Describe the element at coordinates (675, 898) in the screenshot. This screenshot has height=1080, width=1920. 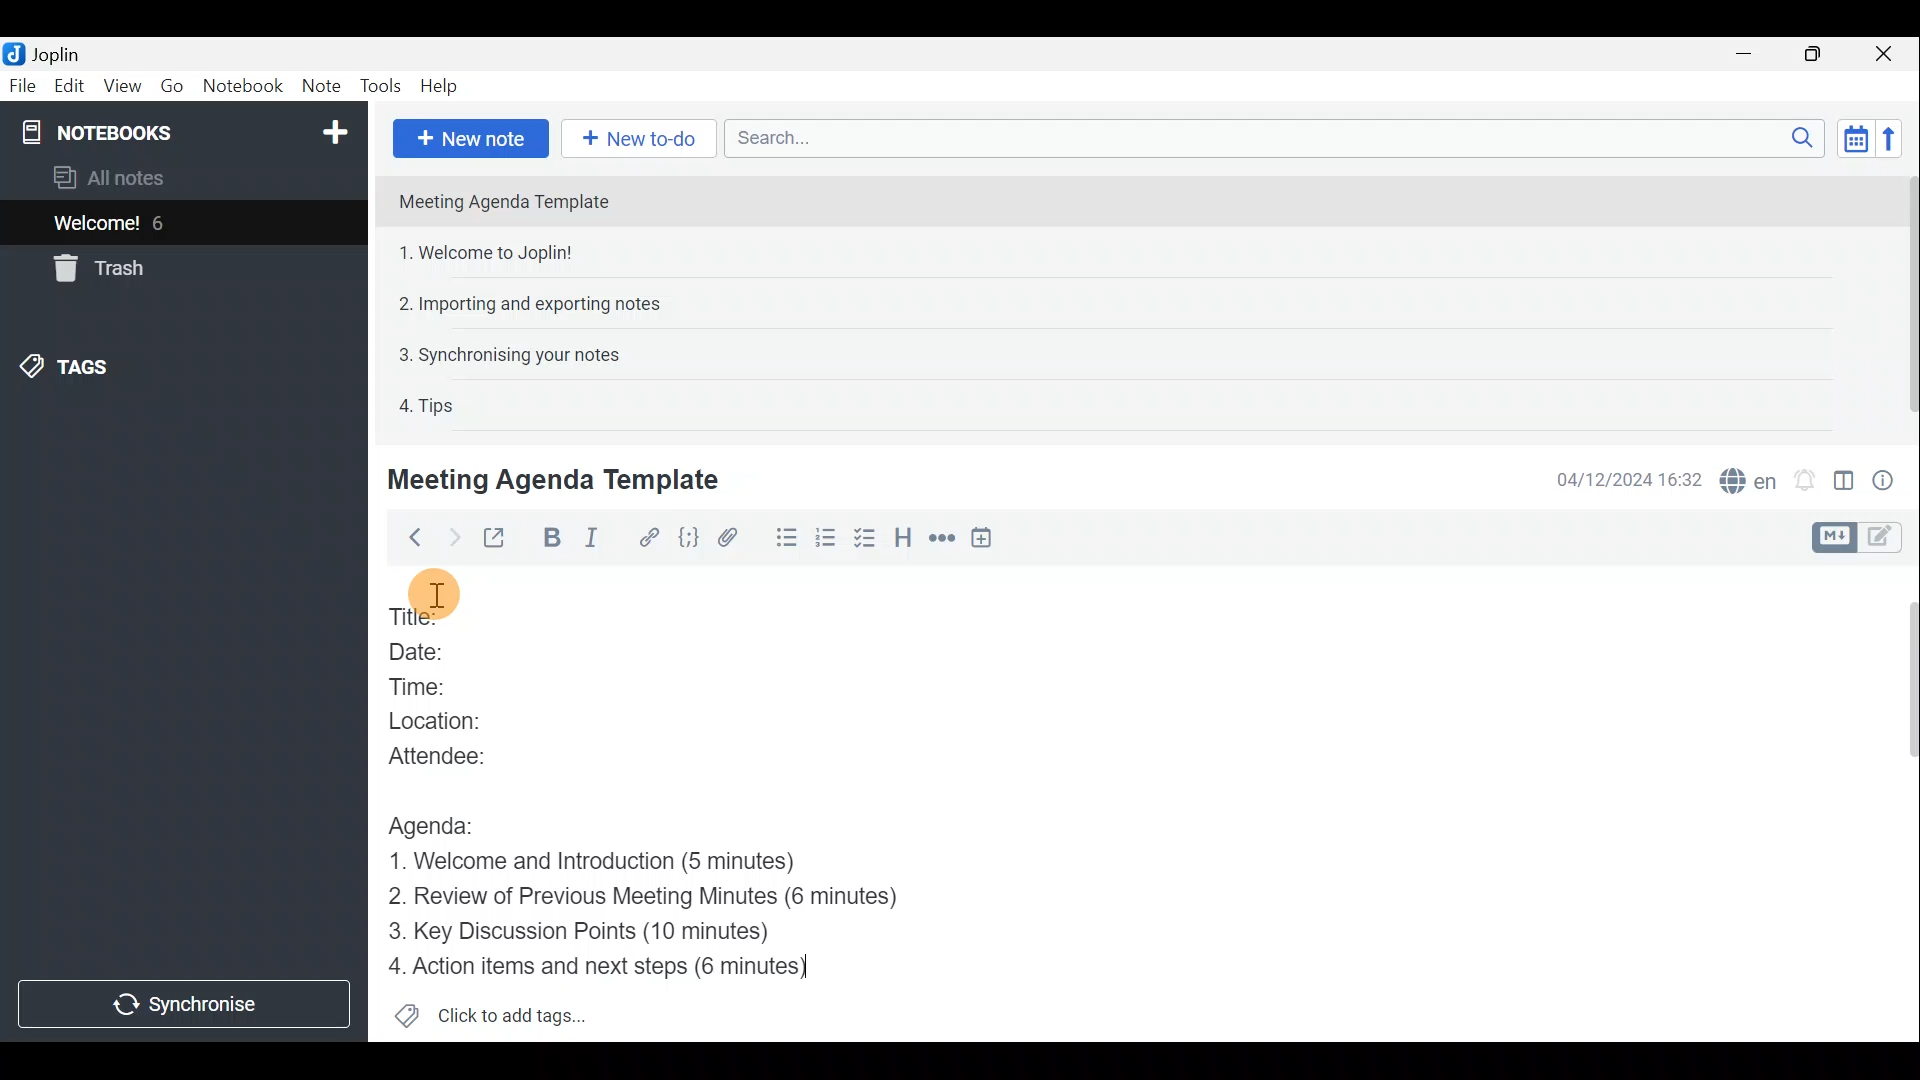
I see `Review of Previous Meeting Minutes (6 minutes)` at that location.